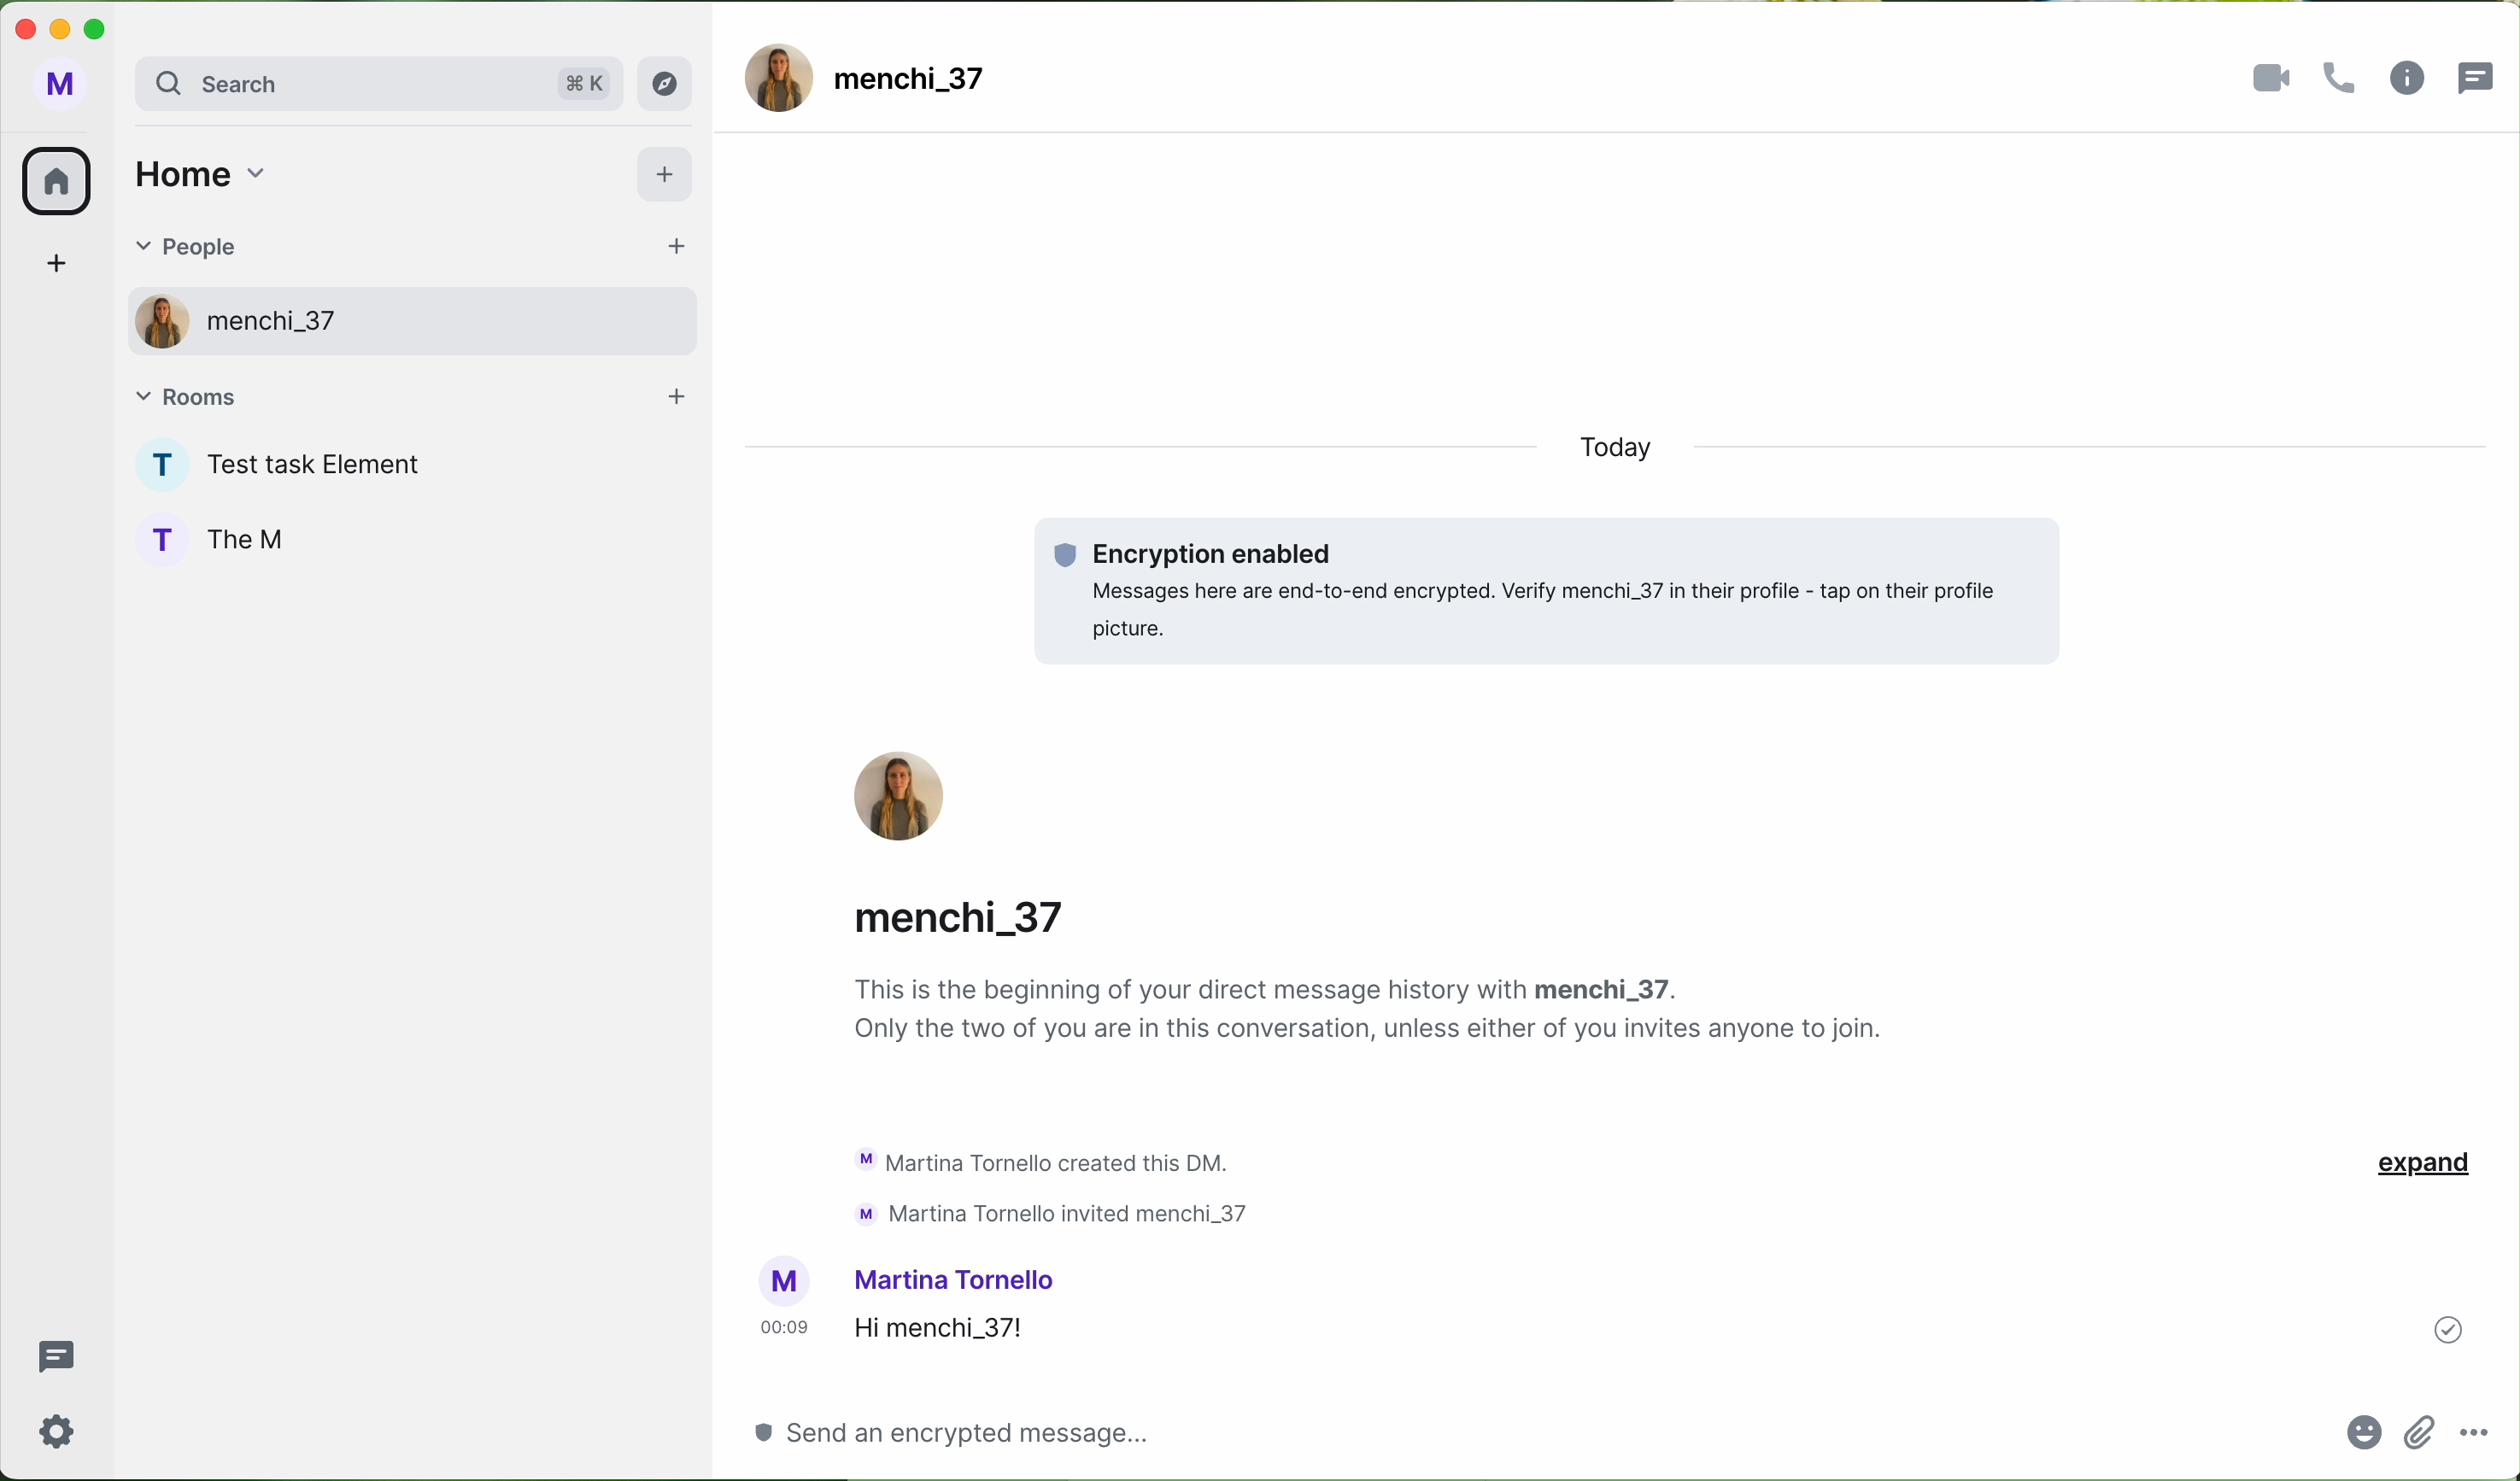 The image size is (2520, 1481). I want to click on add, so click(670, 249).